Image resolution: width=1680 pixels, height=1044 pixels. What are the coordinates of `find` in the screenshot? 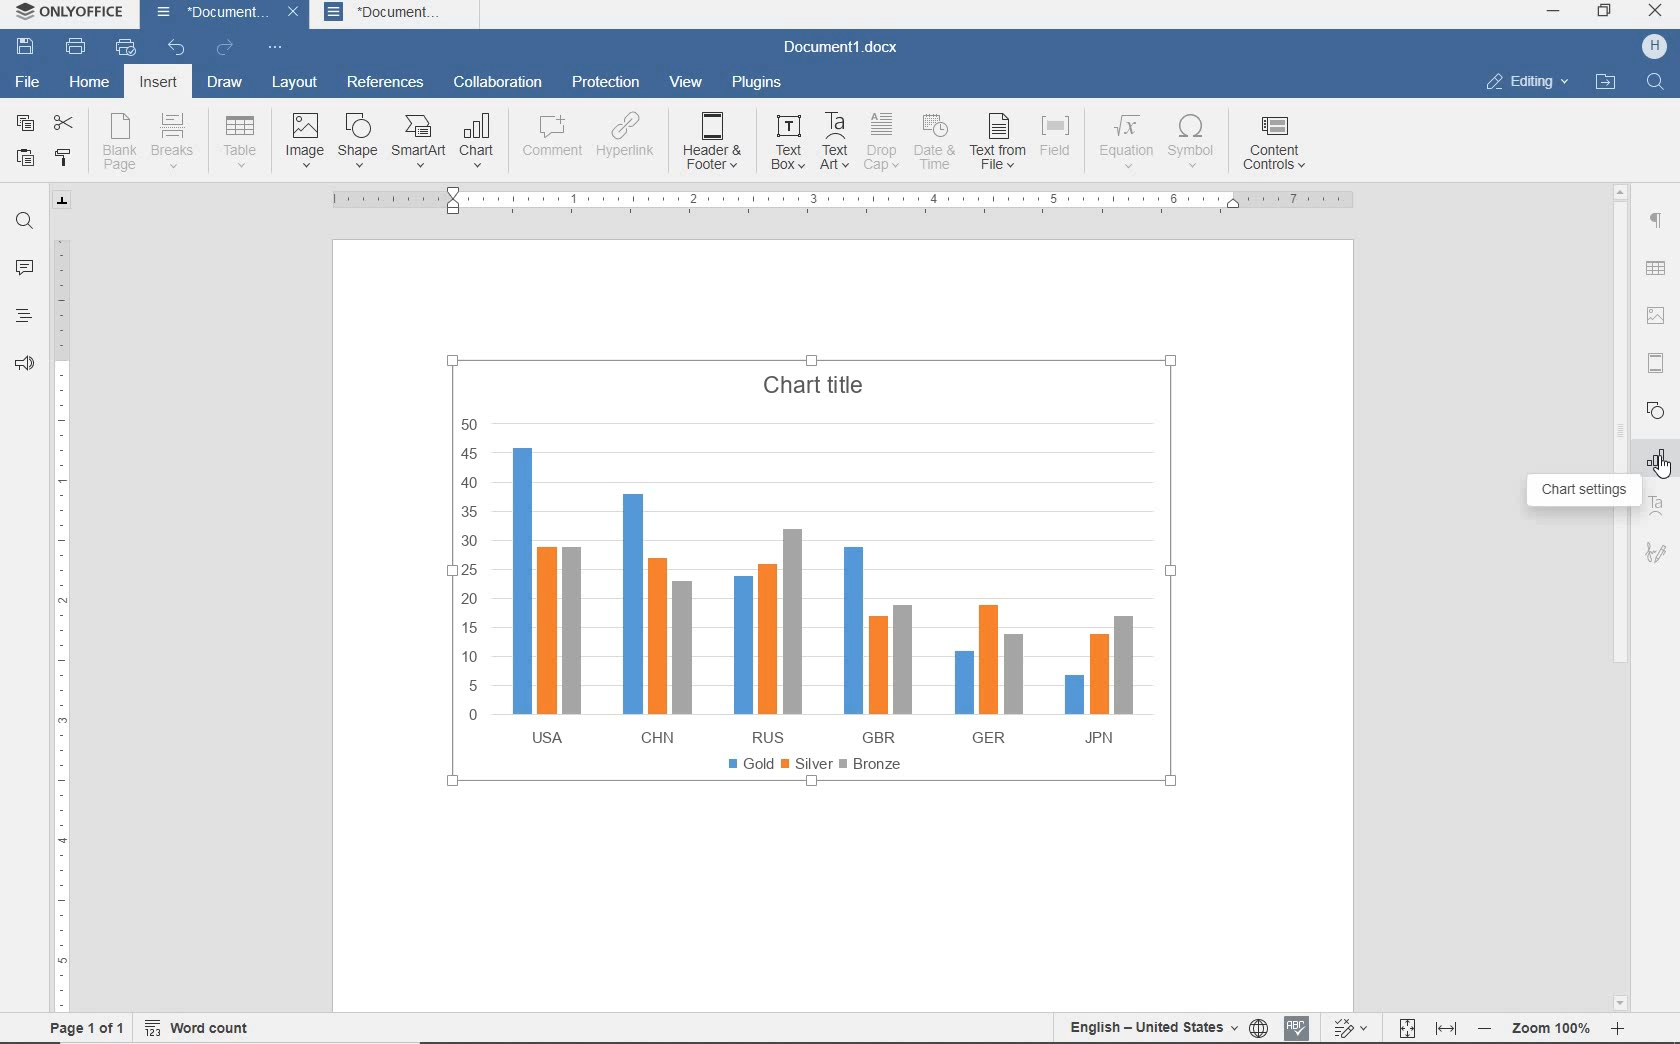 It's located at (1653, 81).